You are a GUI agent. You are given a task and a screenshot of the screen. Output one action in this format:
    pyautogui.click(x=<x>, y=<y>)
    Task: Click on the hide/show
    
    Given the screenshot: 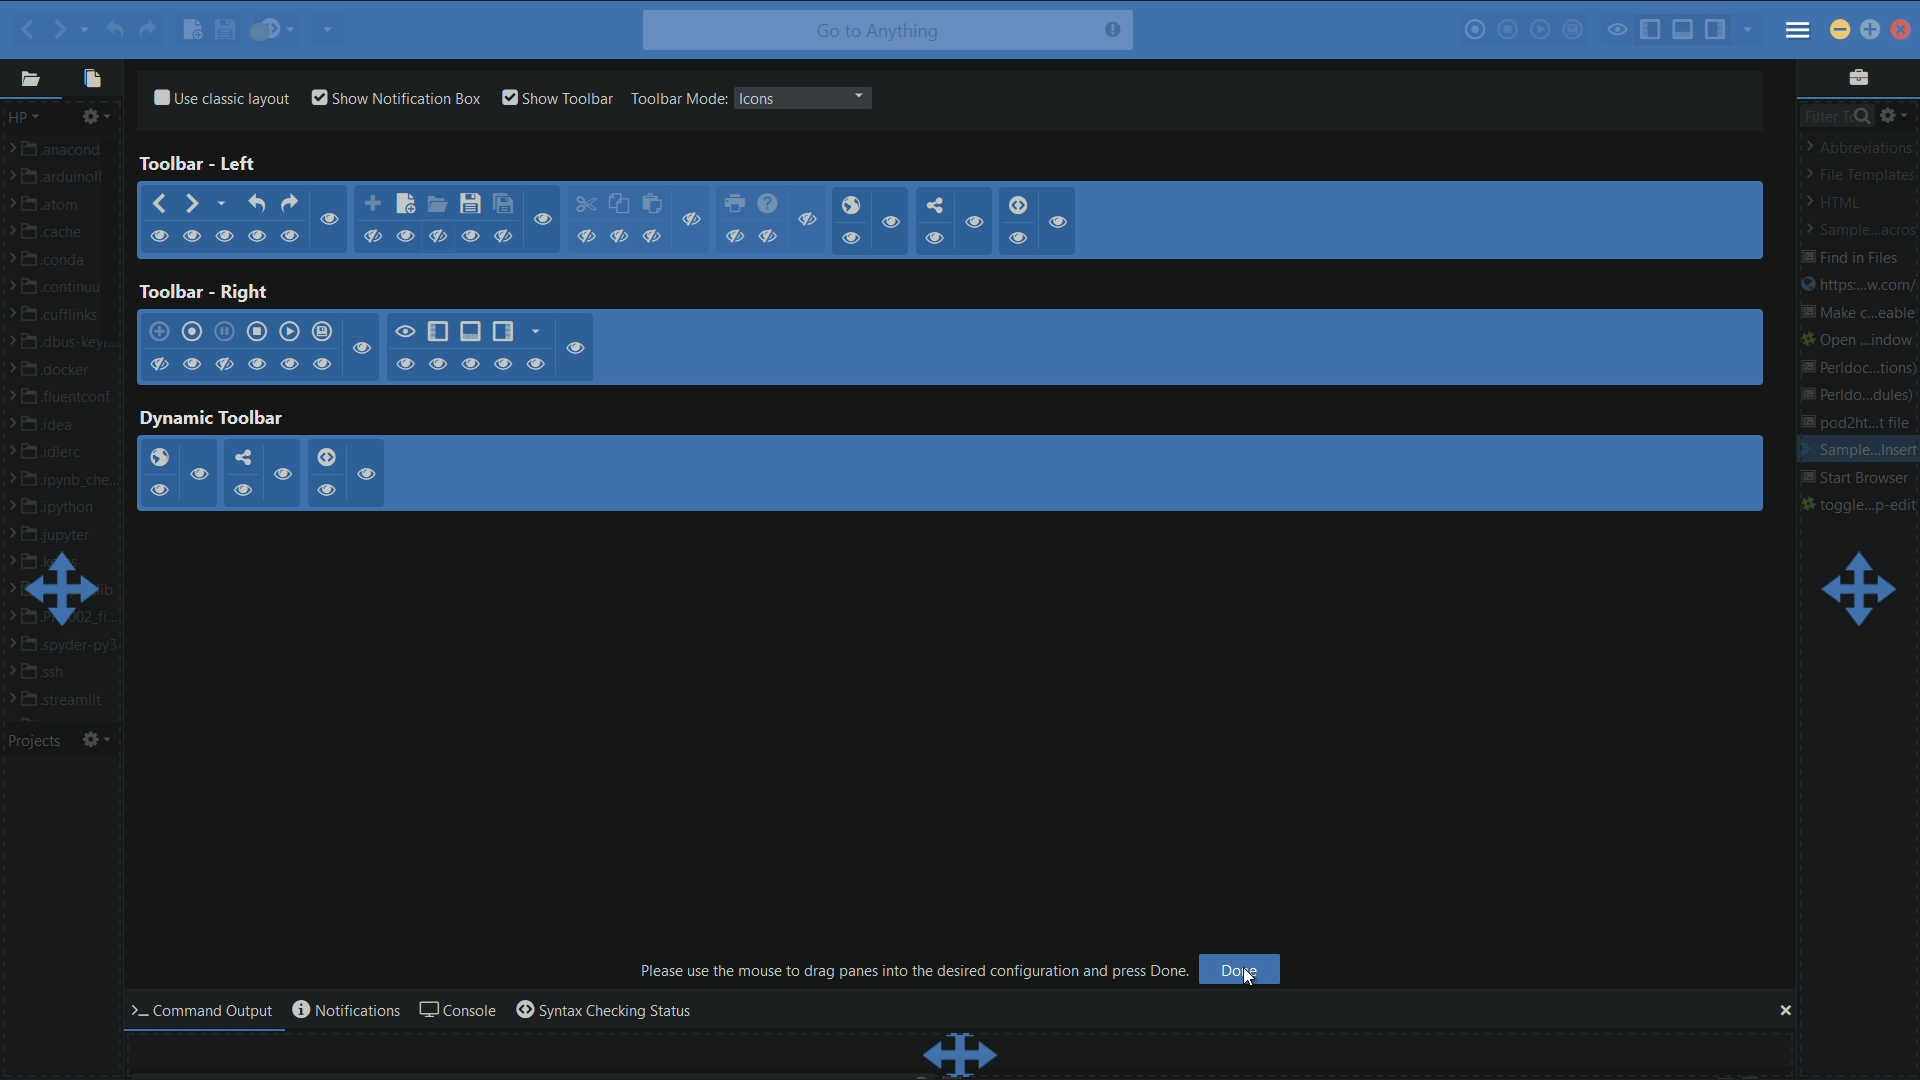 What is the action you would take?
    pyautogui.click(x=200, y=474)
    